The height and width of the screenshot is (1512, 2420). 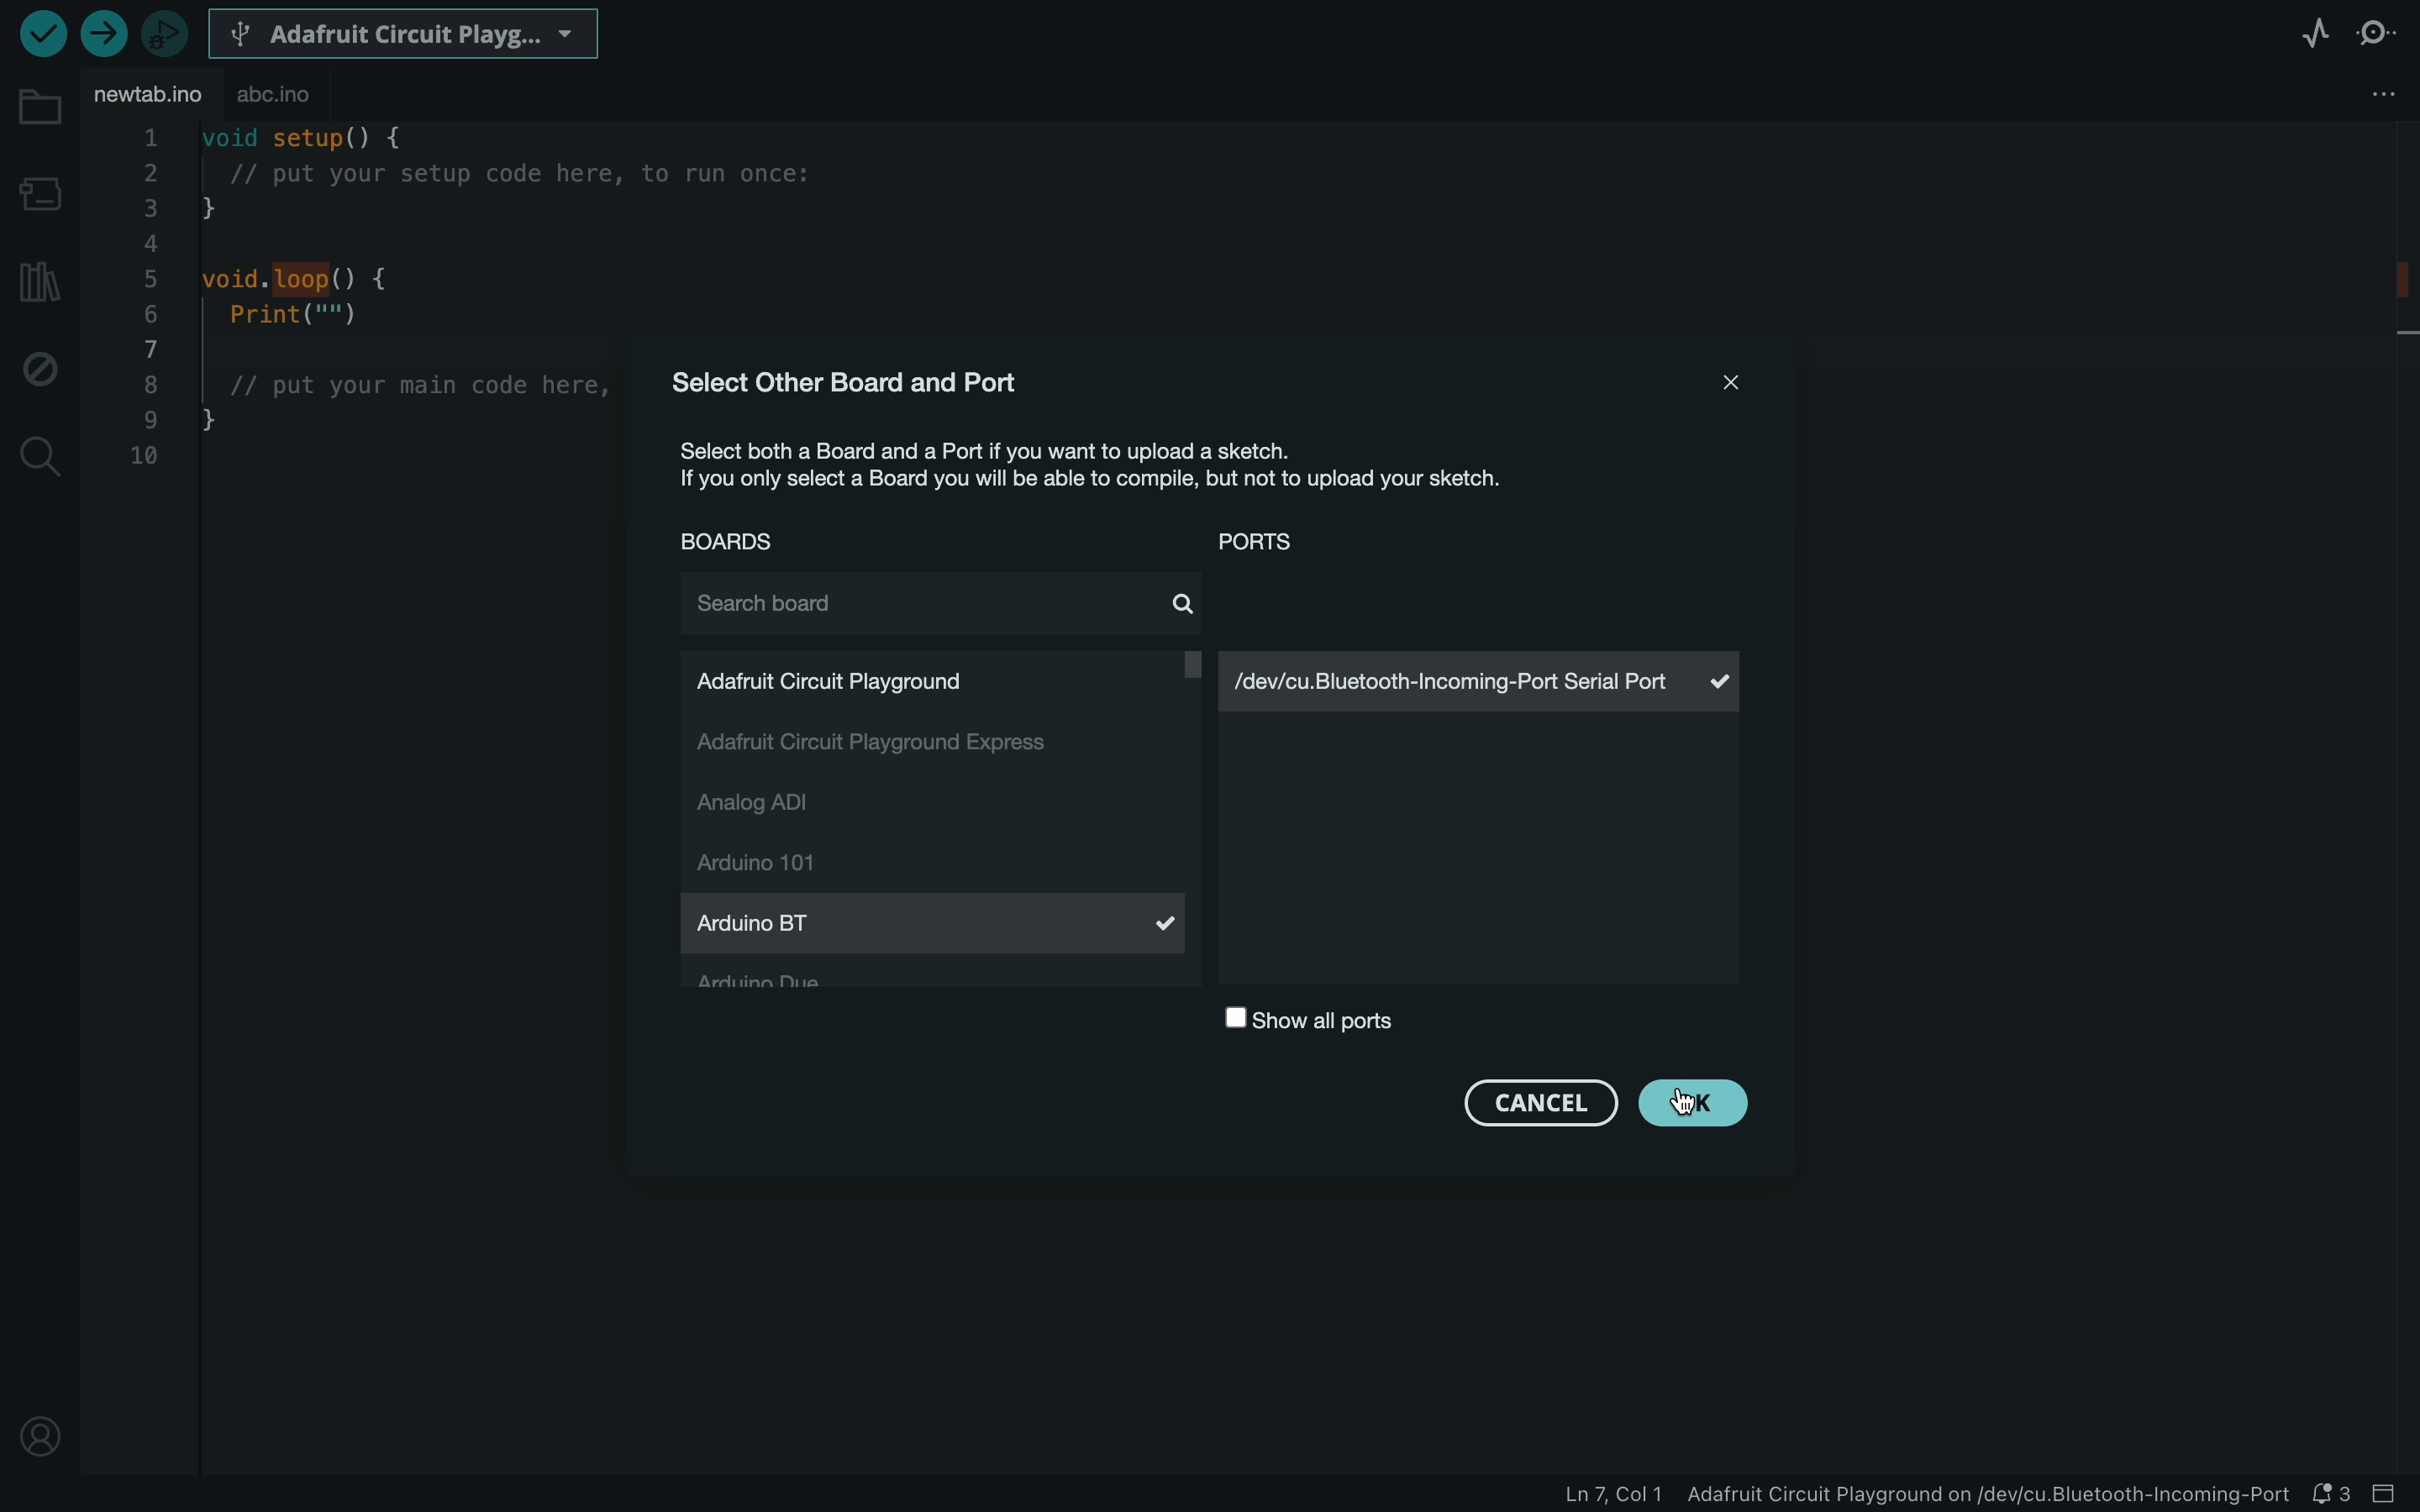 What do you see at coordinates (277, 95) in the screenshot?
I see `abc` at bounding box center [277, 95].